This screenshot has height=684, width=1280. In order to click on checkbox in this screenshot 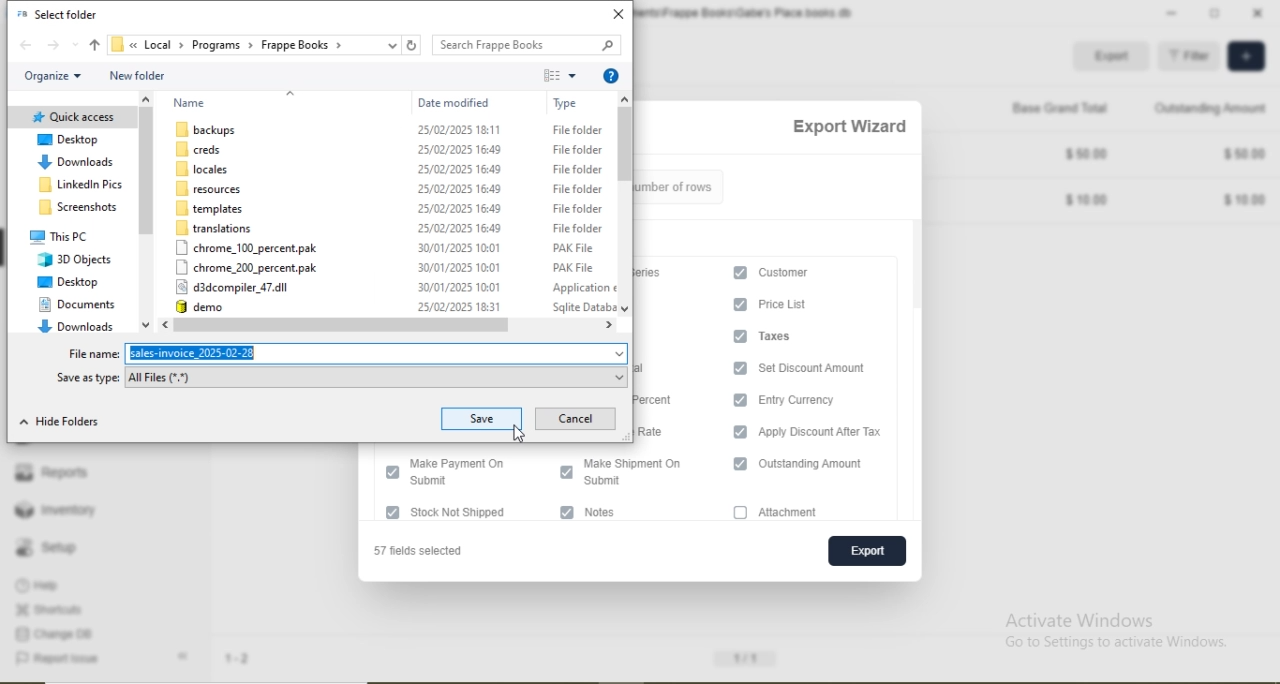, I will do `click(390, 513)`.